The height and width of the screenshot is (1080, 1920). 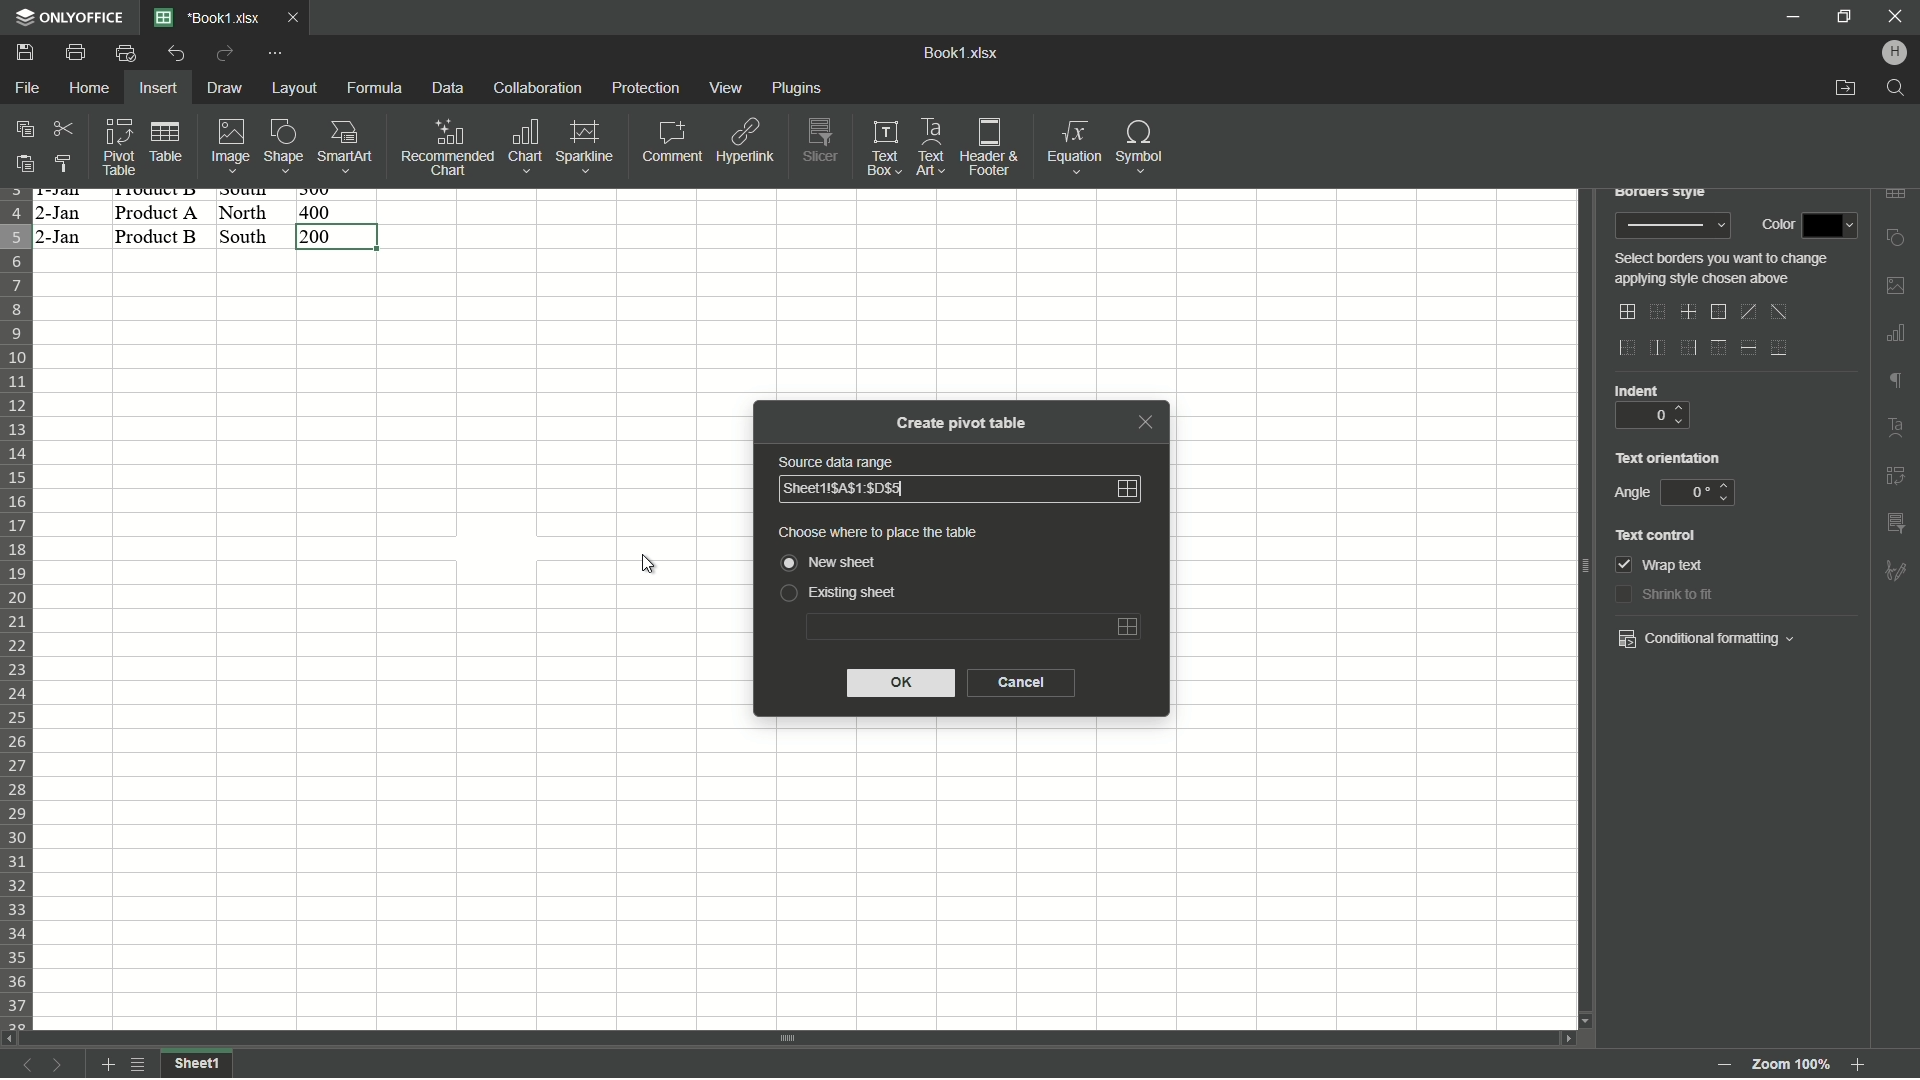 What do you see at coordinates (1098, 296) in the screenshot?
I see `cells` at bounding box center [1098, 296].